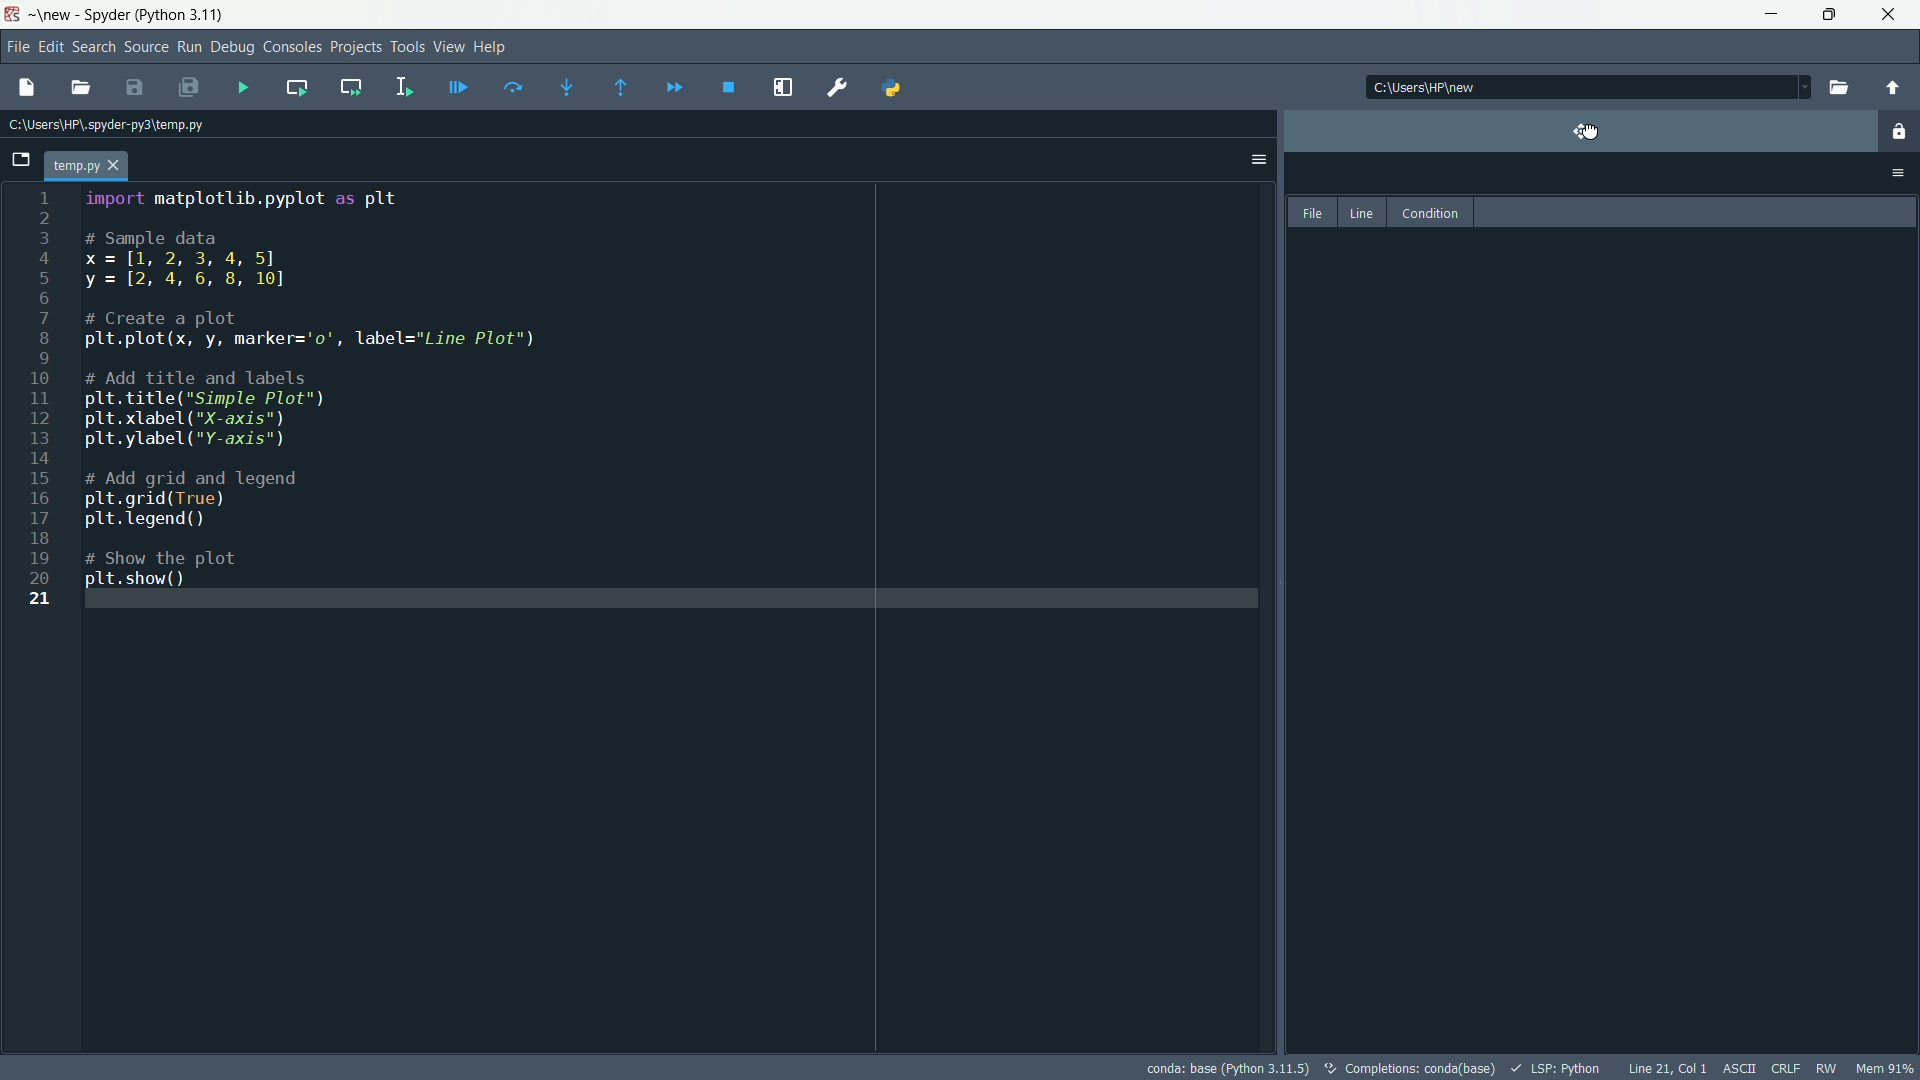  Describe the element at coordinates (22, 160) in the screenshot. I see `browse tab` at that location.